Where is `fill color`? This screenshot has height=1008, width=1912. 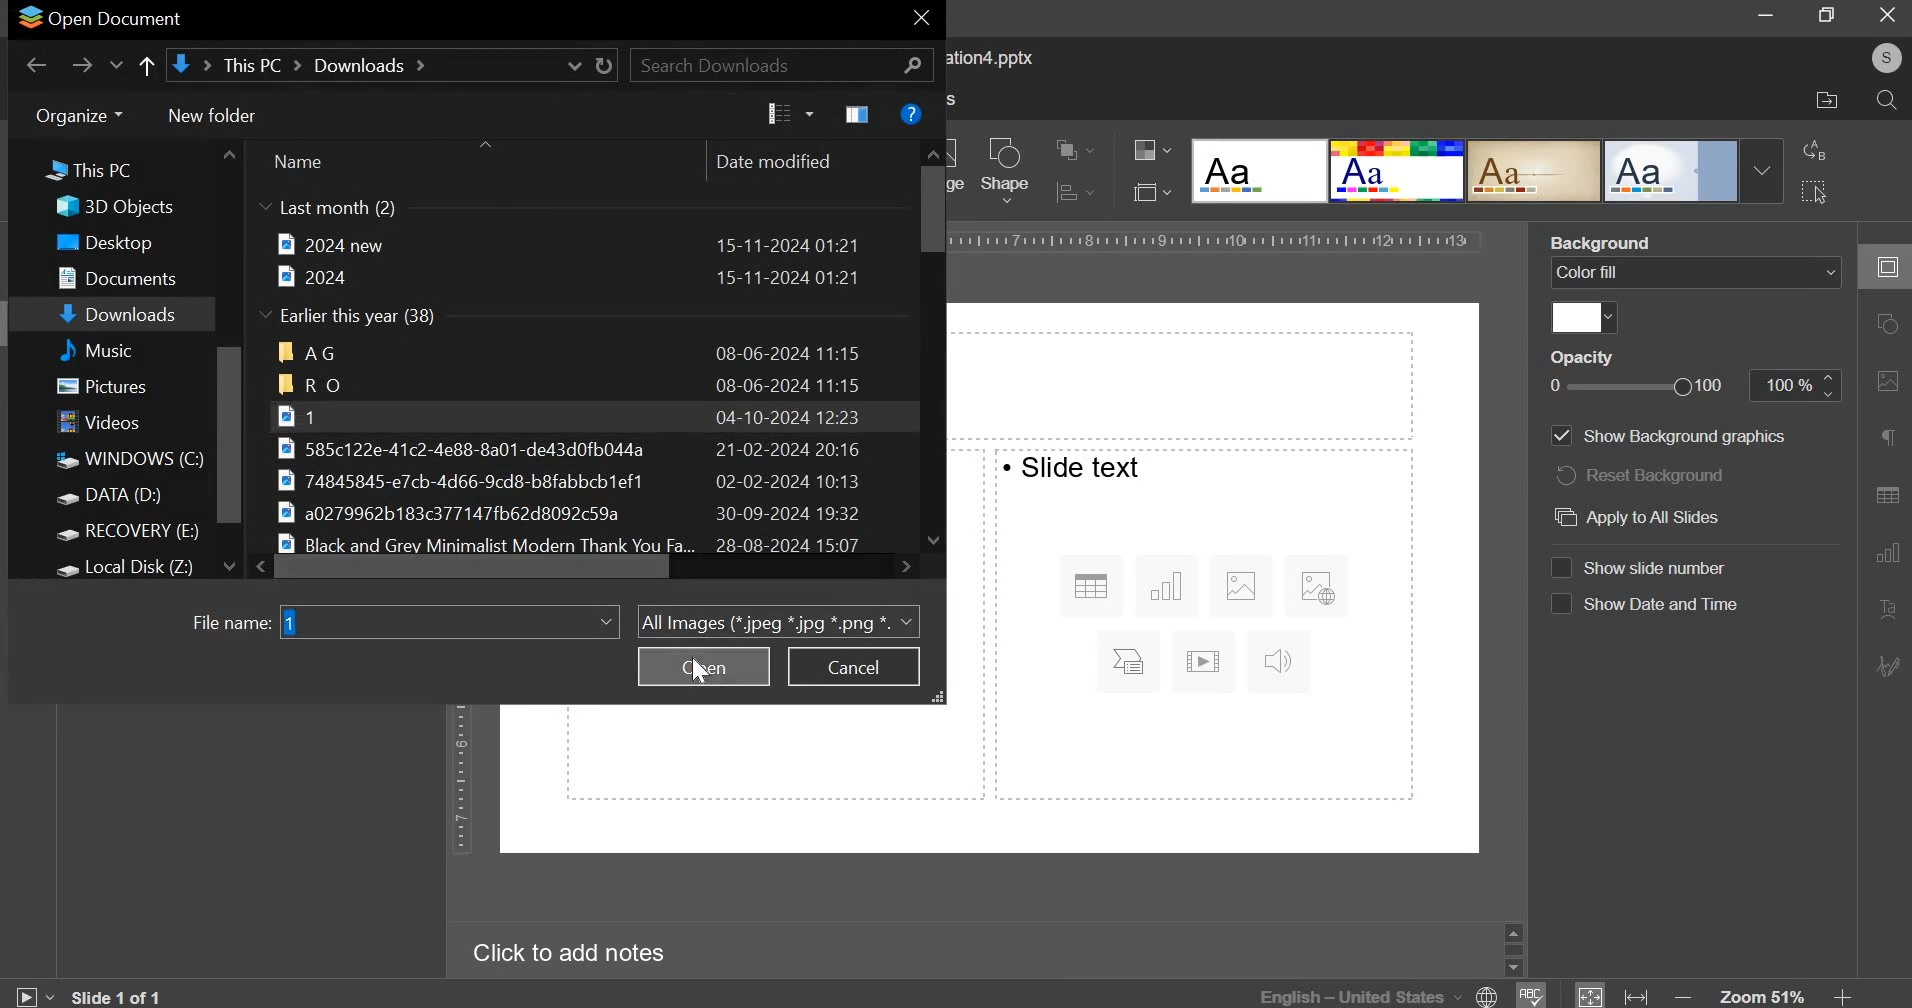
fill color is located at coordinates (1584, 318).